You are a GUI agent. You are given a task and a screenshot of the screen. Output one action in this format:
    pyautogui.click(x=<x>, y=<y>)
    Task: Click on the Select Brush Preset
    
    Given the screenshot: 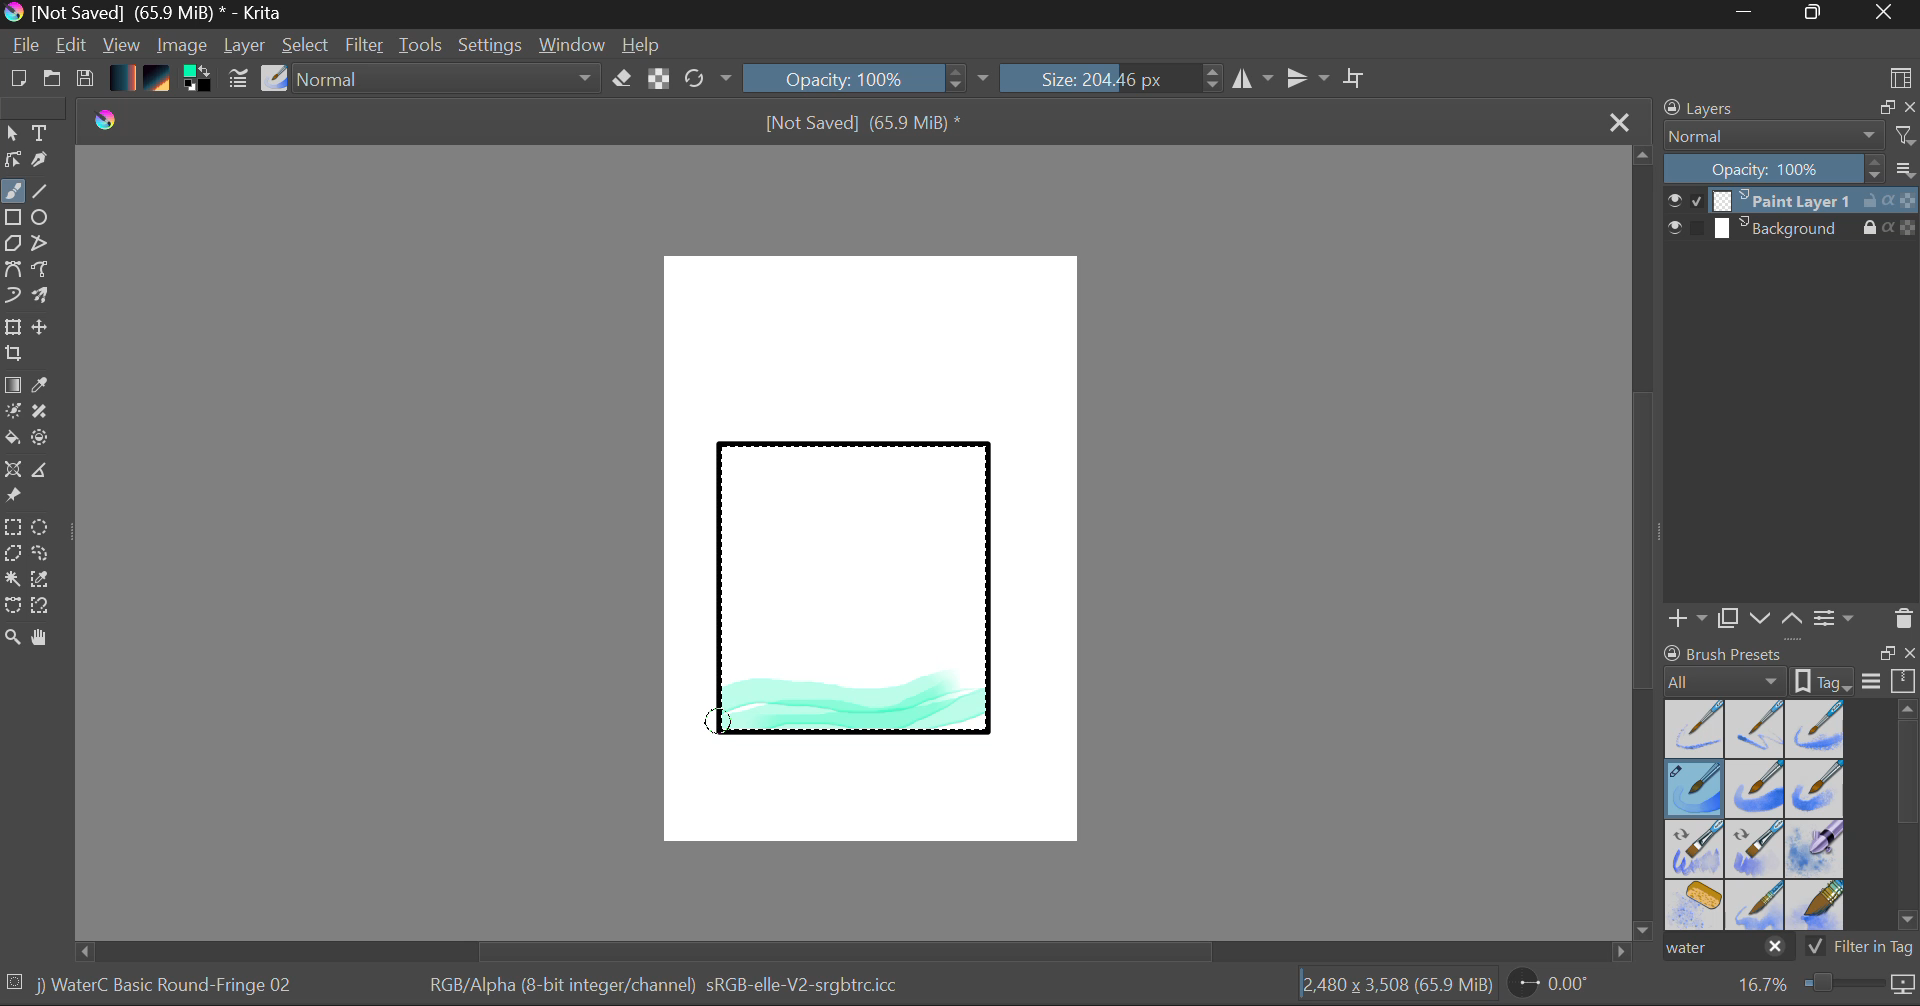 What is the action you would take?
    pyautogui.click(x=275, y=79)
    